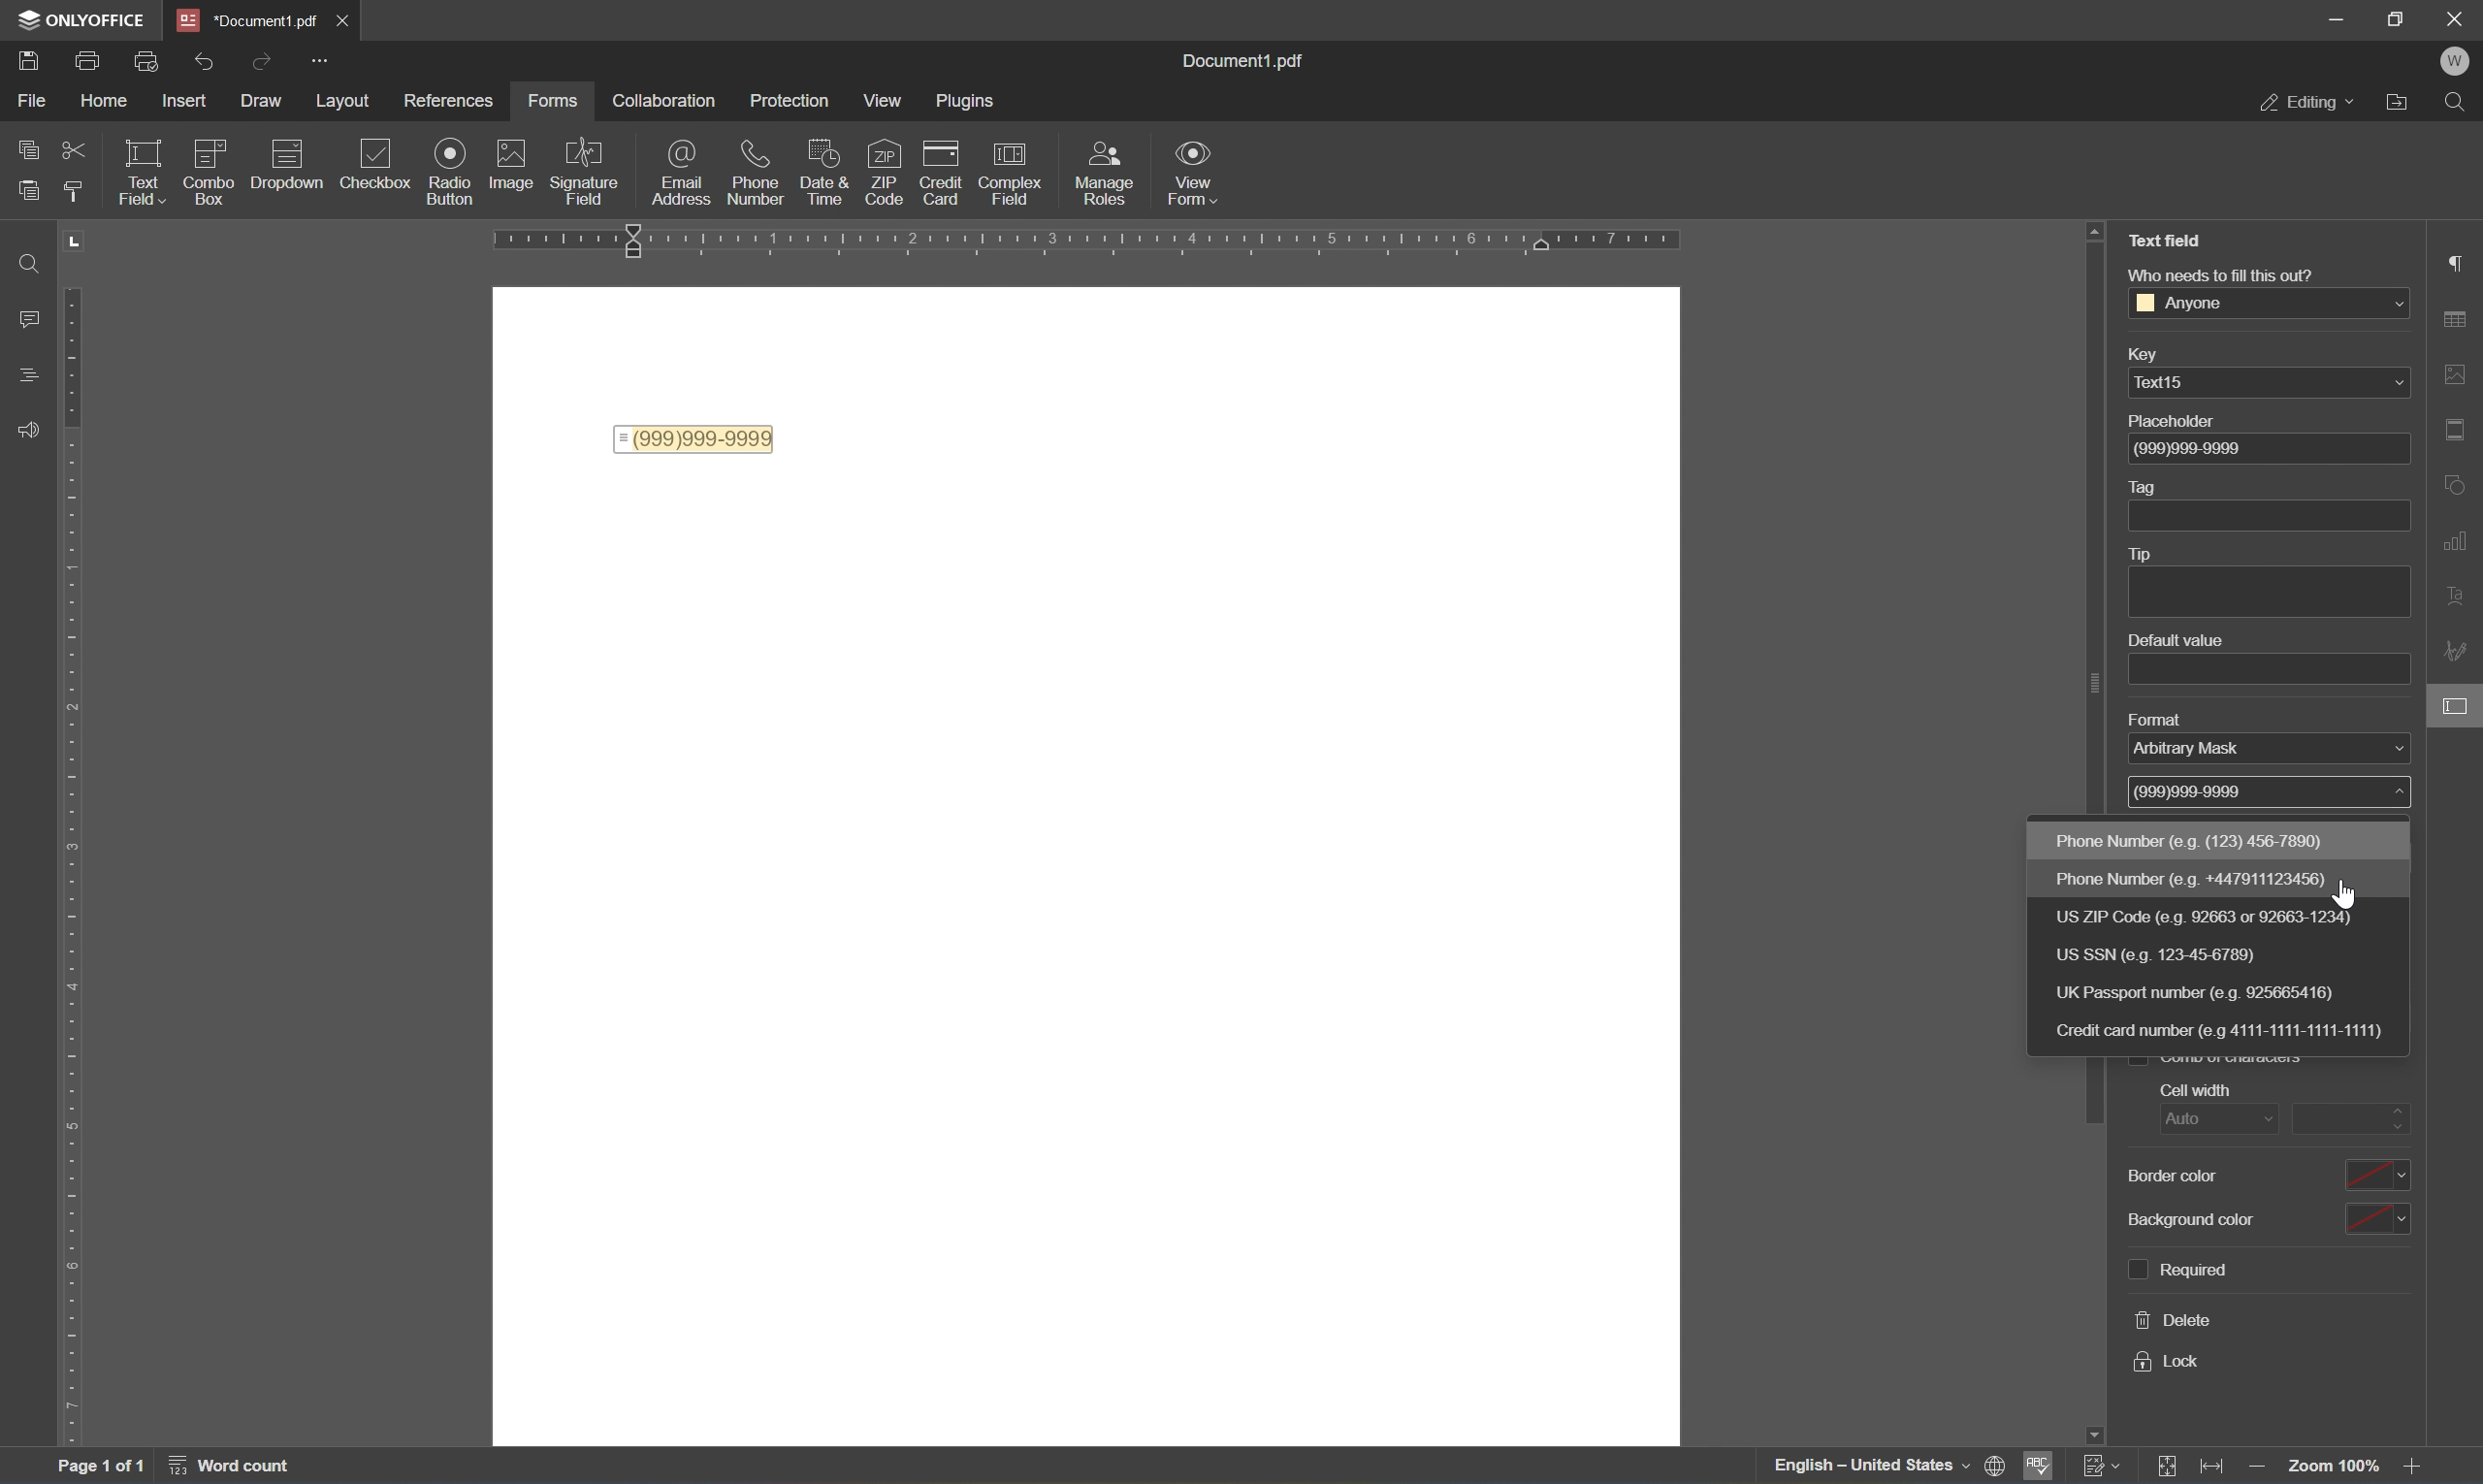 This screenshot has width=2483, height=1484. Describe the element at coordinates (2156, 353) in the screenshot. I see `key` at that location.